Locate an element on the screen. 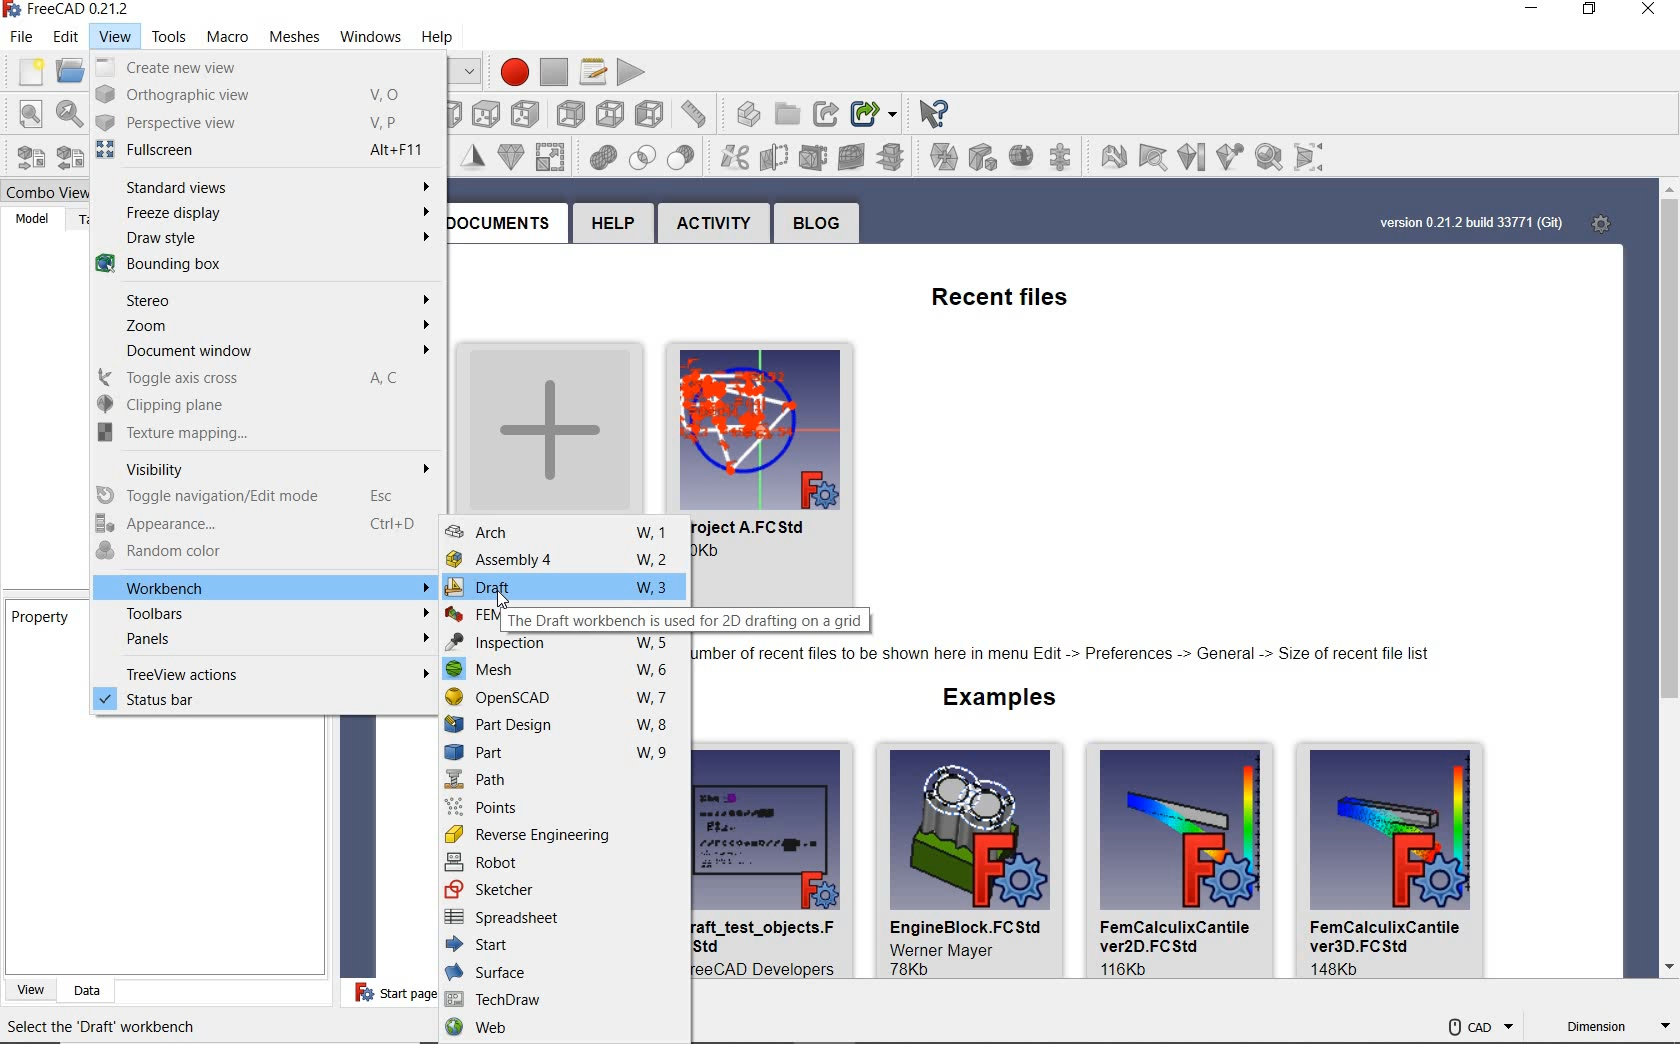  restore down is located at coordinates (468, 72).